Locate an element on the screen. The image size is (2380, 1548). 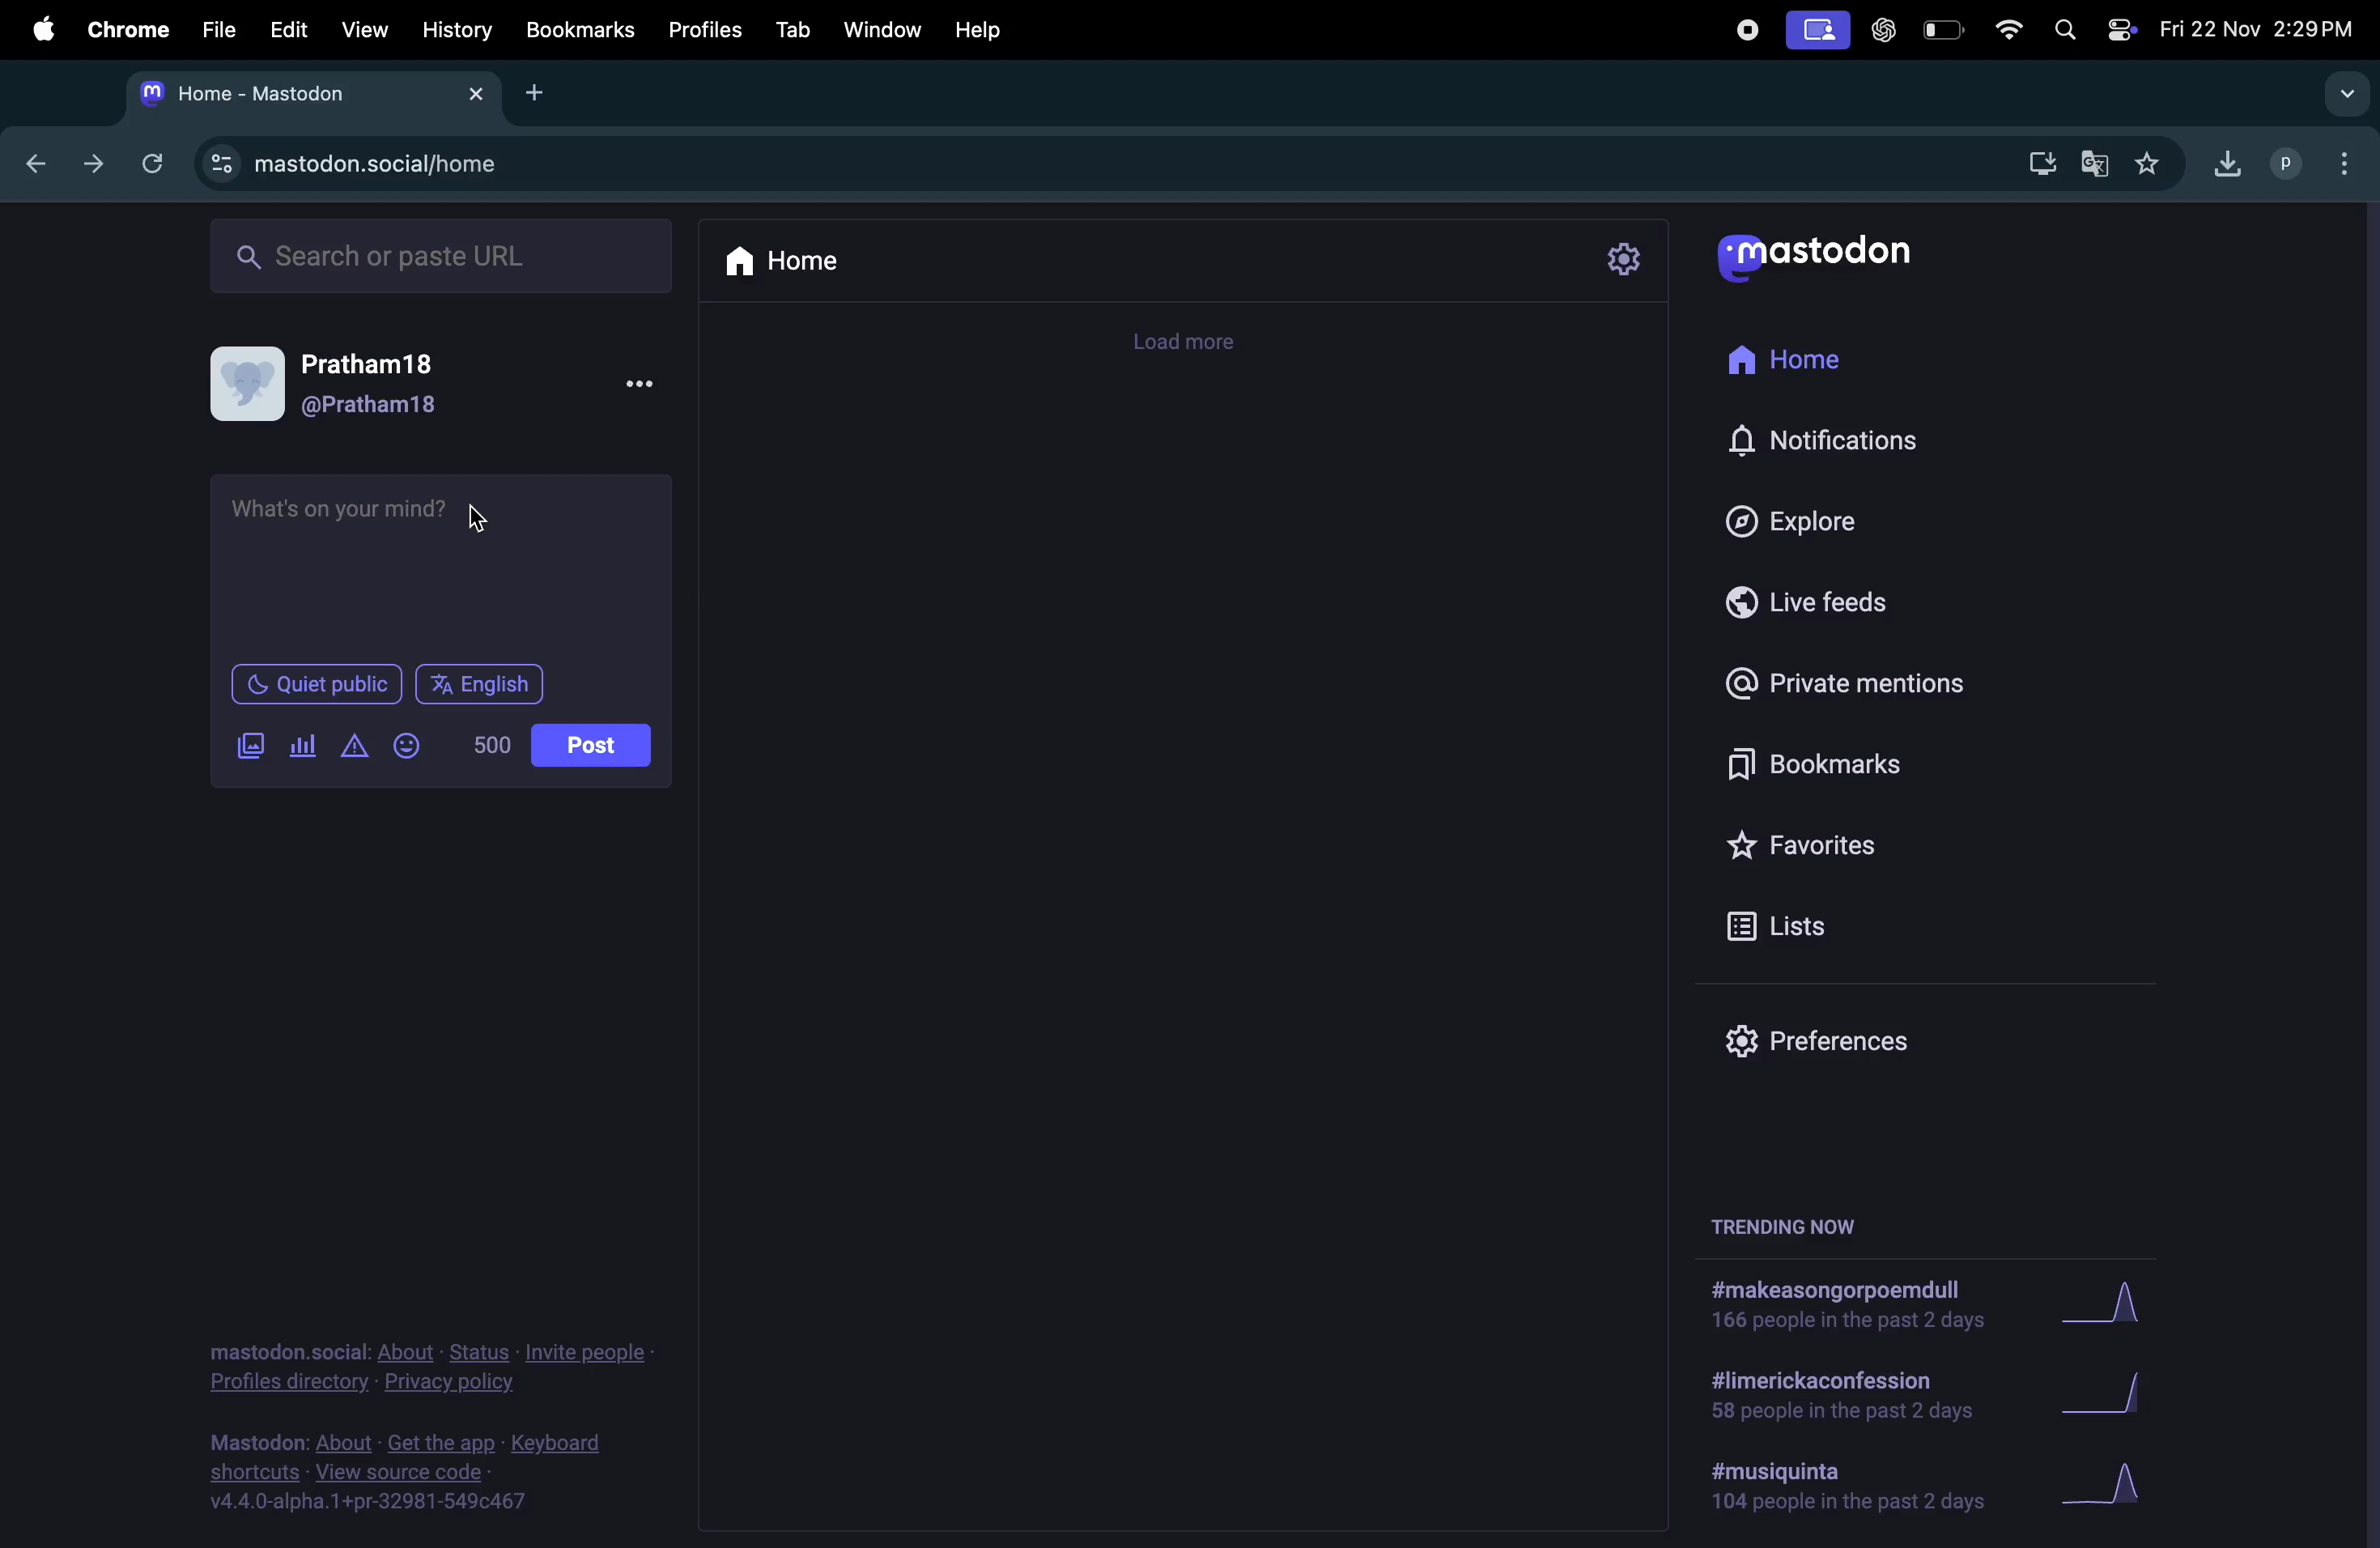
refresh is located at coordinates (152, 165).